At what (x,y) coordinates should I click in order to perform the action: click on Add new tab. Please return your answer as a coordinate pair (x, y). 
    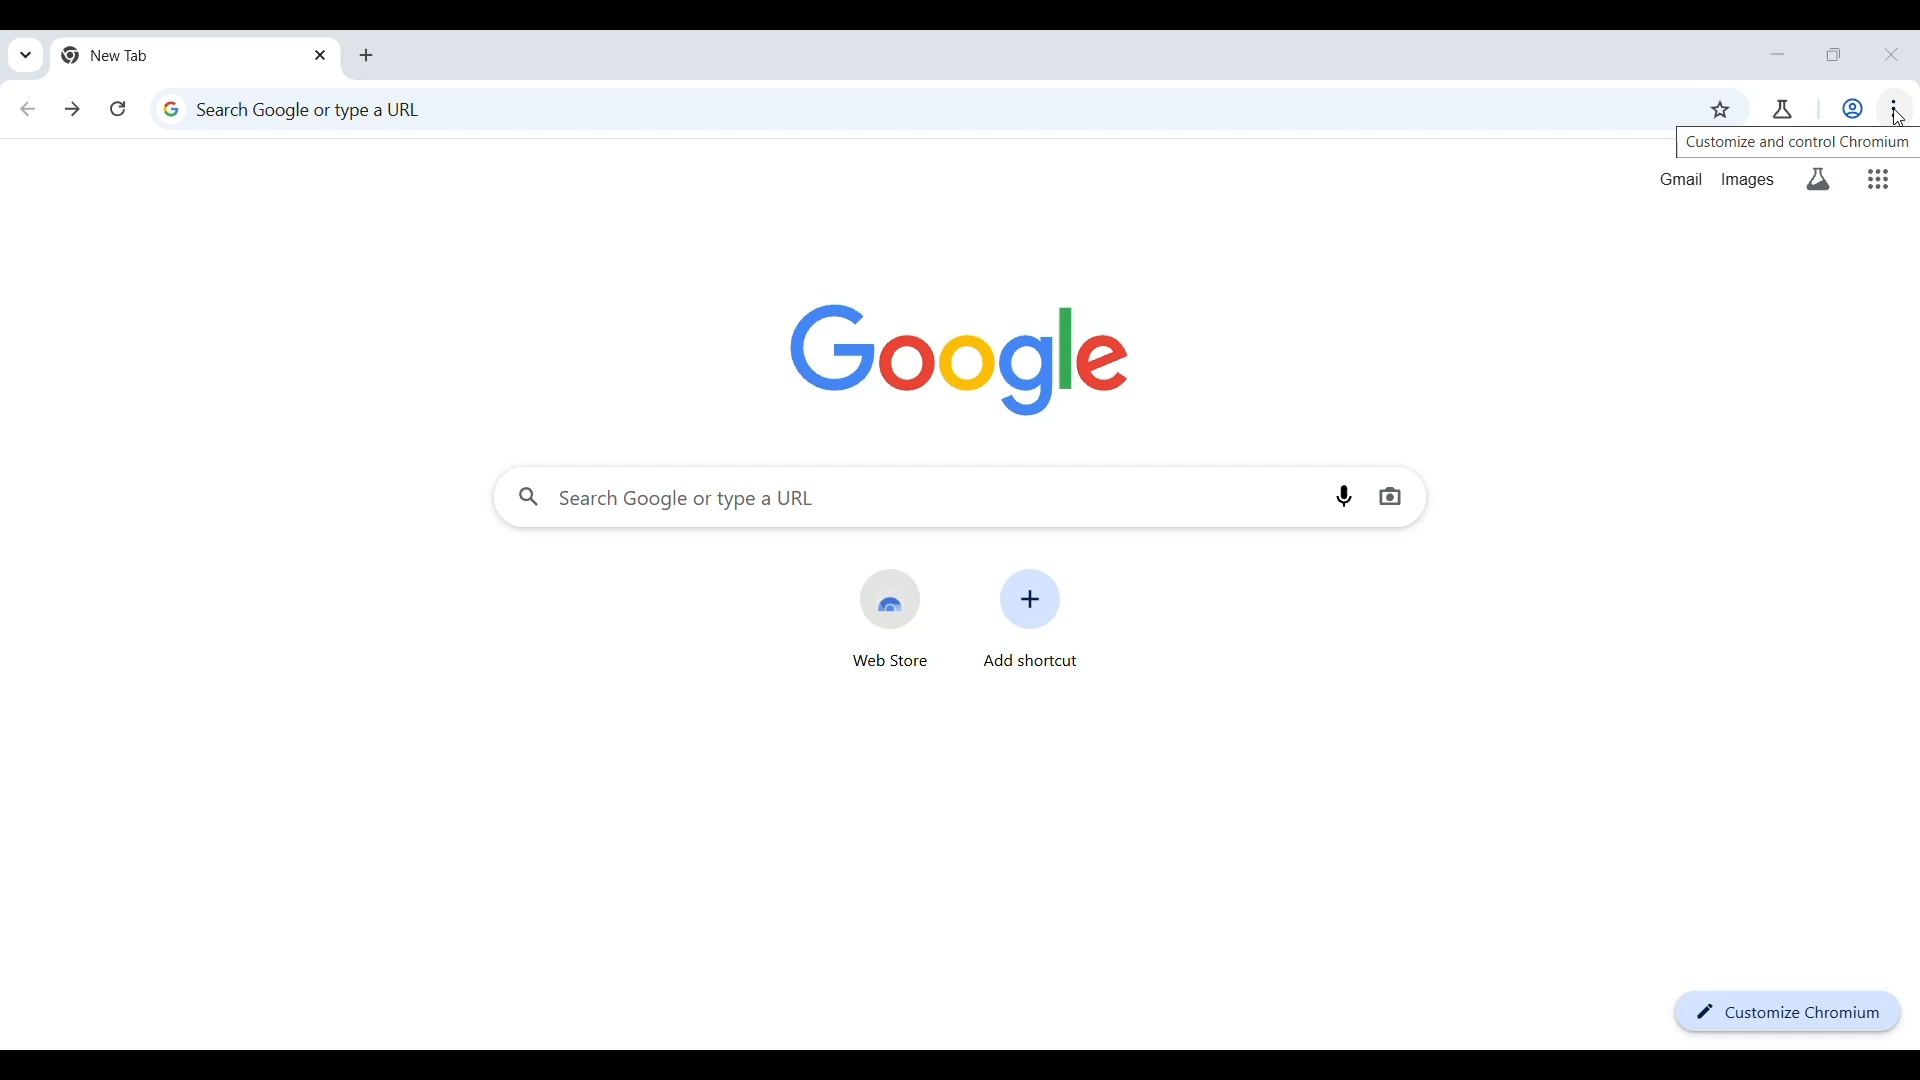
    Looking at the image, I should click on (366, 55).